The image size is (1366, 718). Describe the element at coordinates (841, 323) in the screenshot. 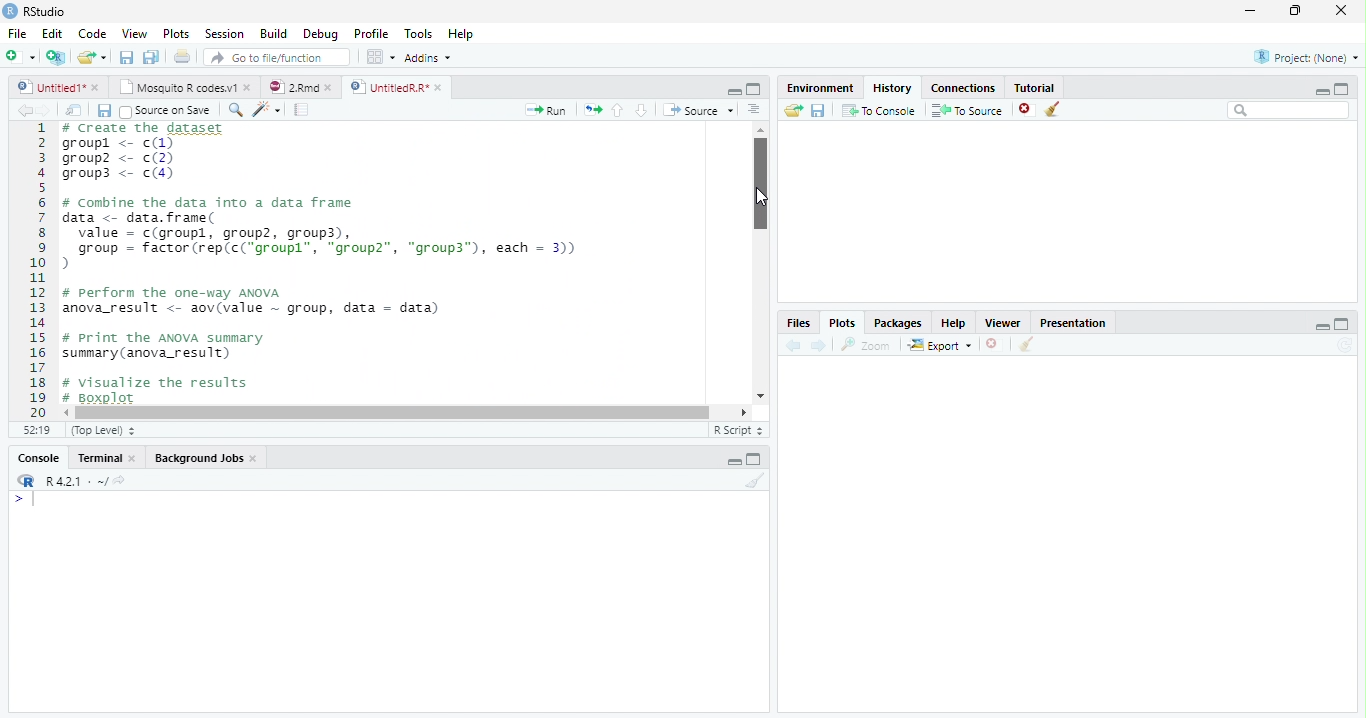

I see `Plots` at that location.